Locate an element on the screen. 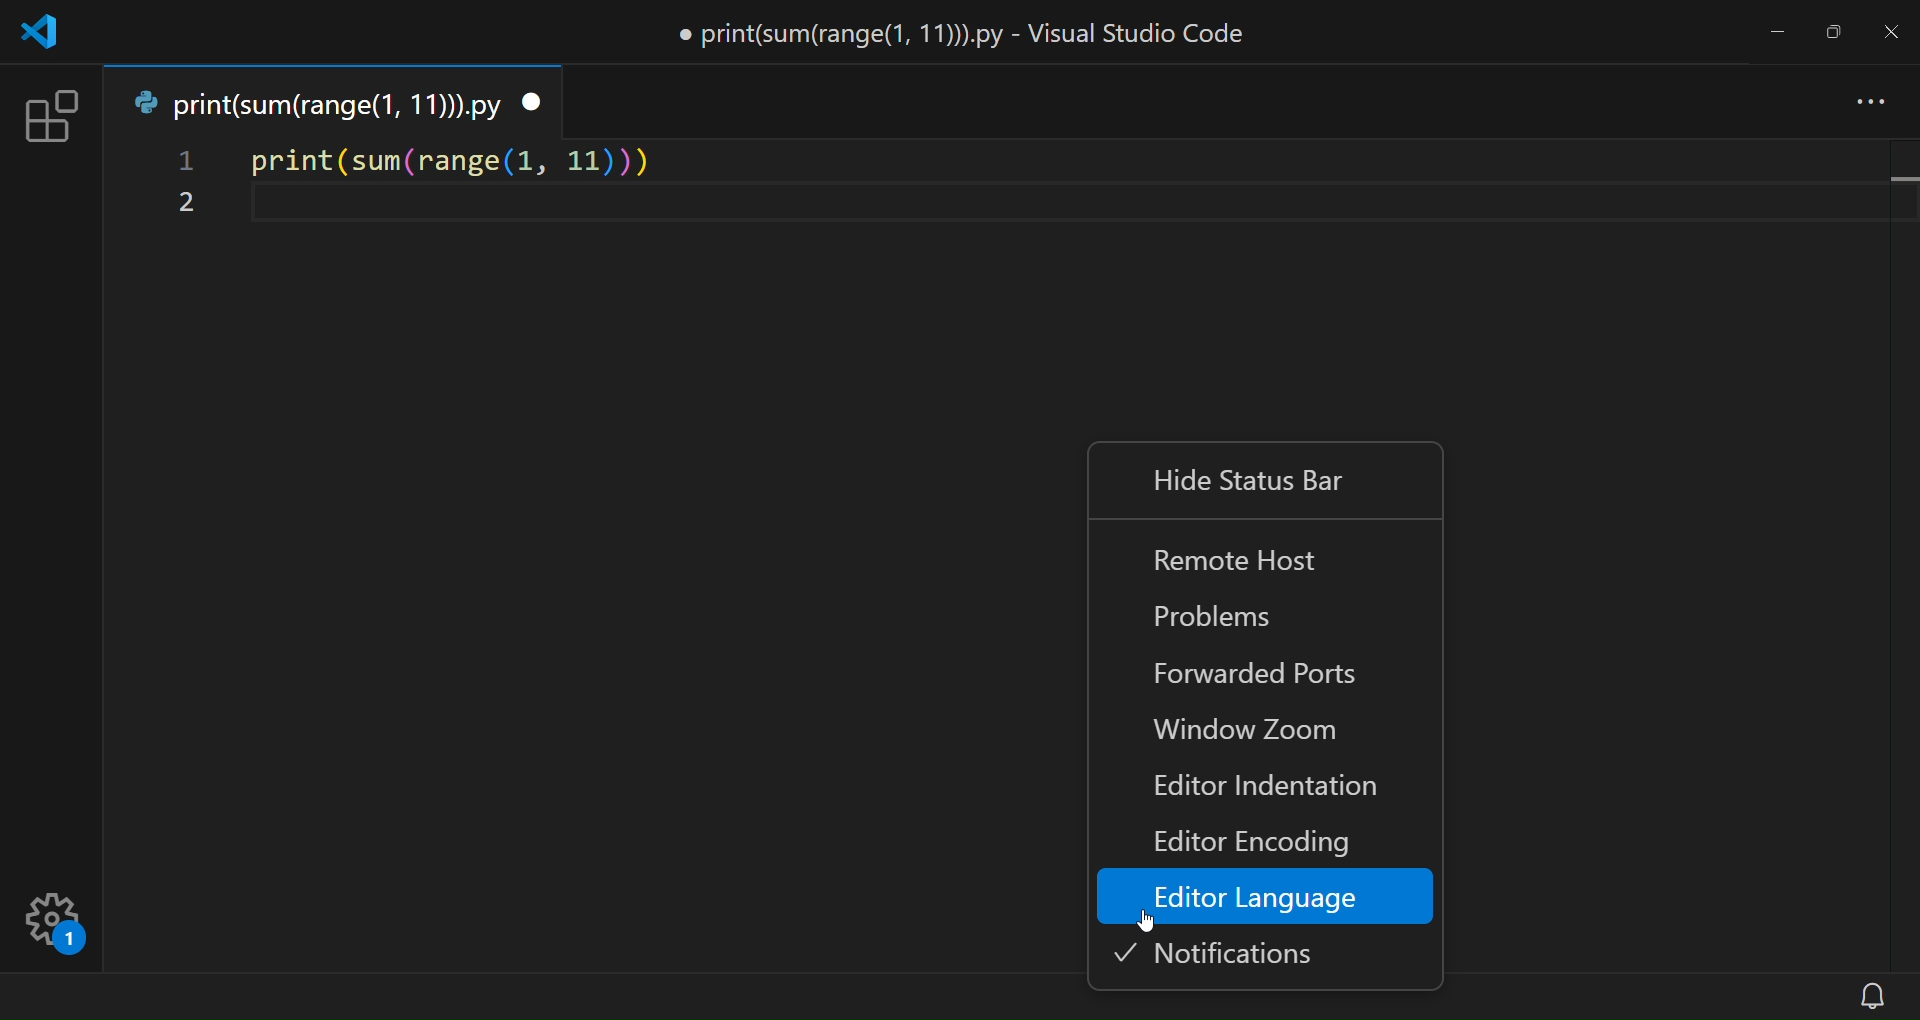 The image size is (1920, 1020). hide status bar is located at coordinates (1254, 480).